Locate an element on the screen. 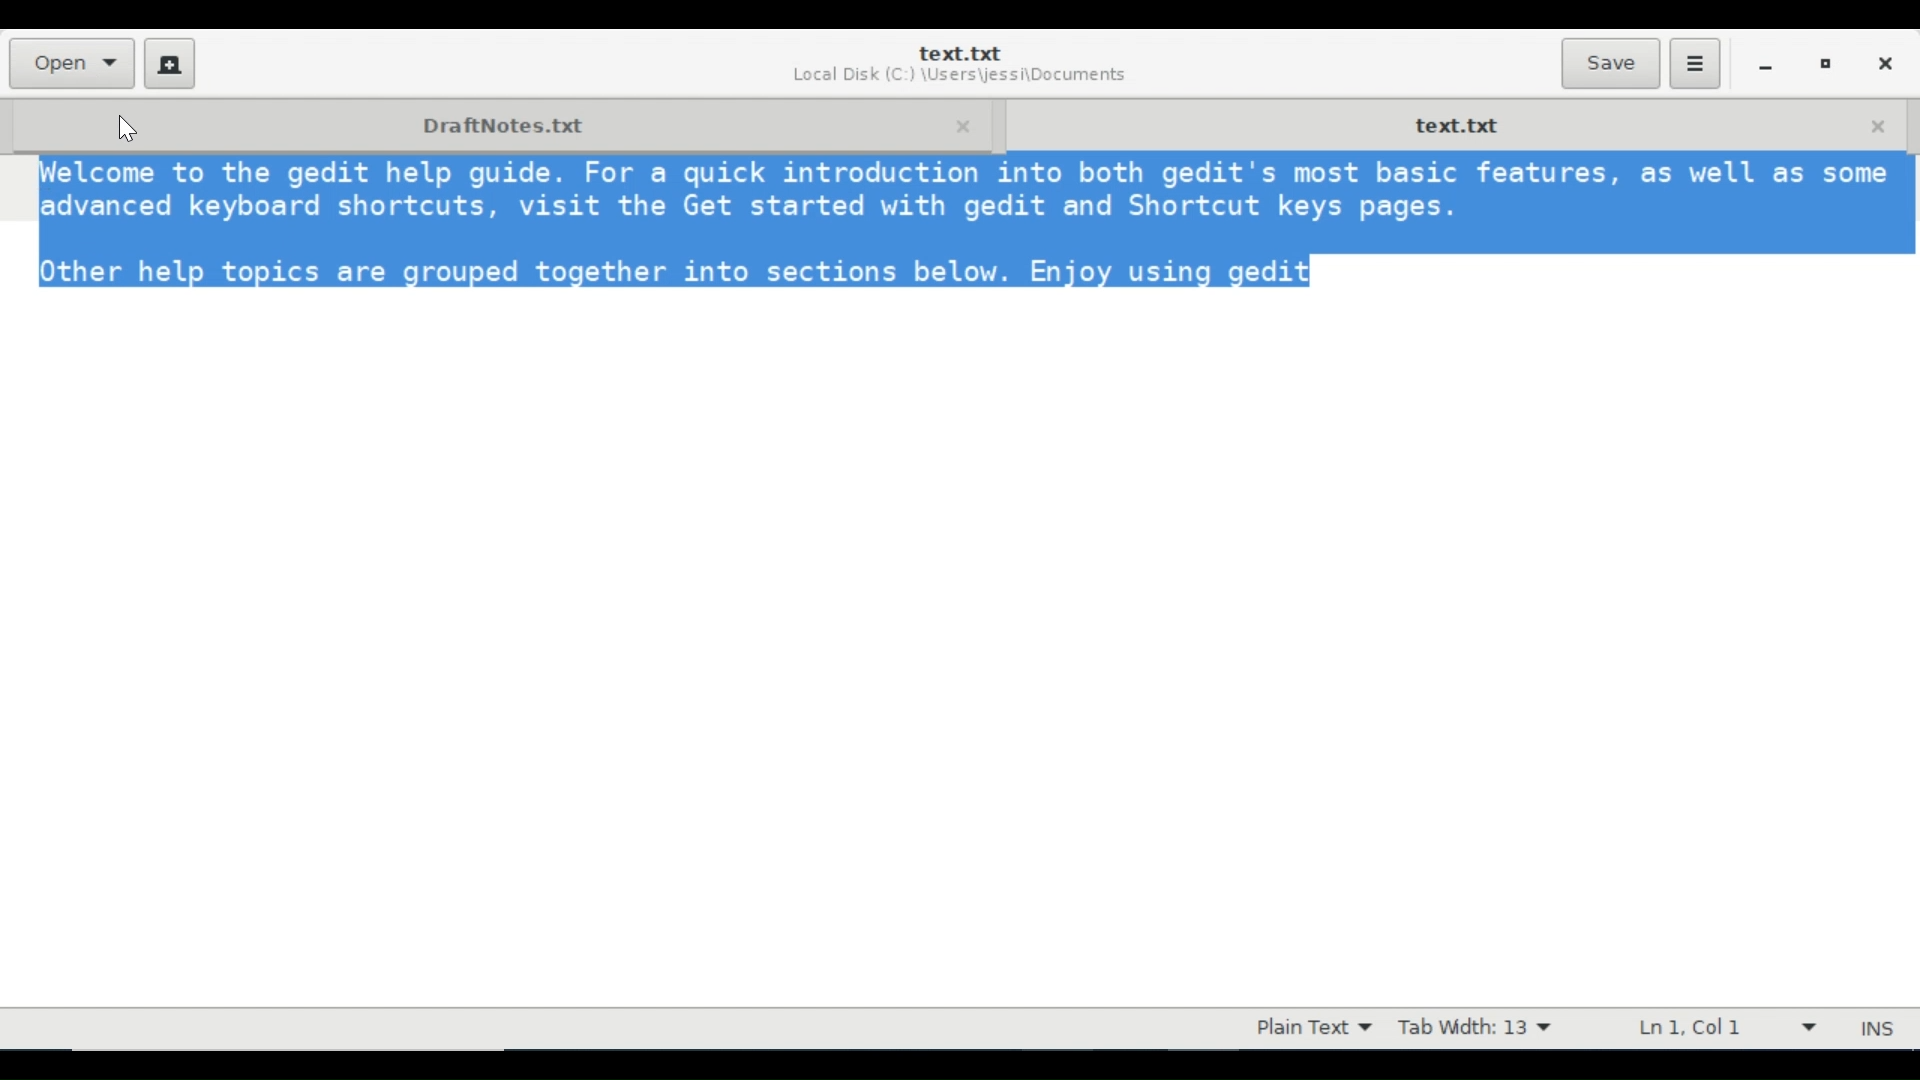 The image size is (1920, 1080). Save is located at coordinates (1610, 63).